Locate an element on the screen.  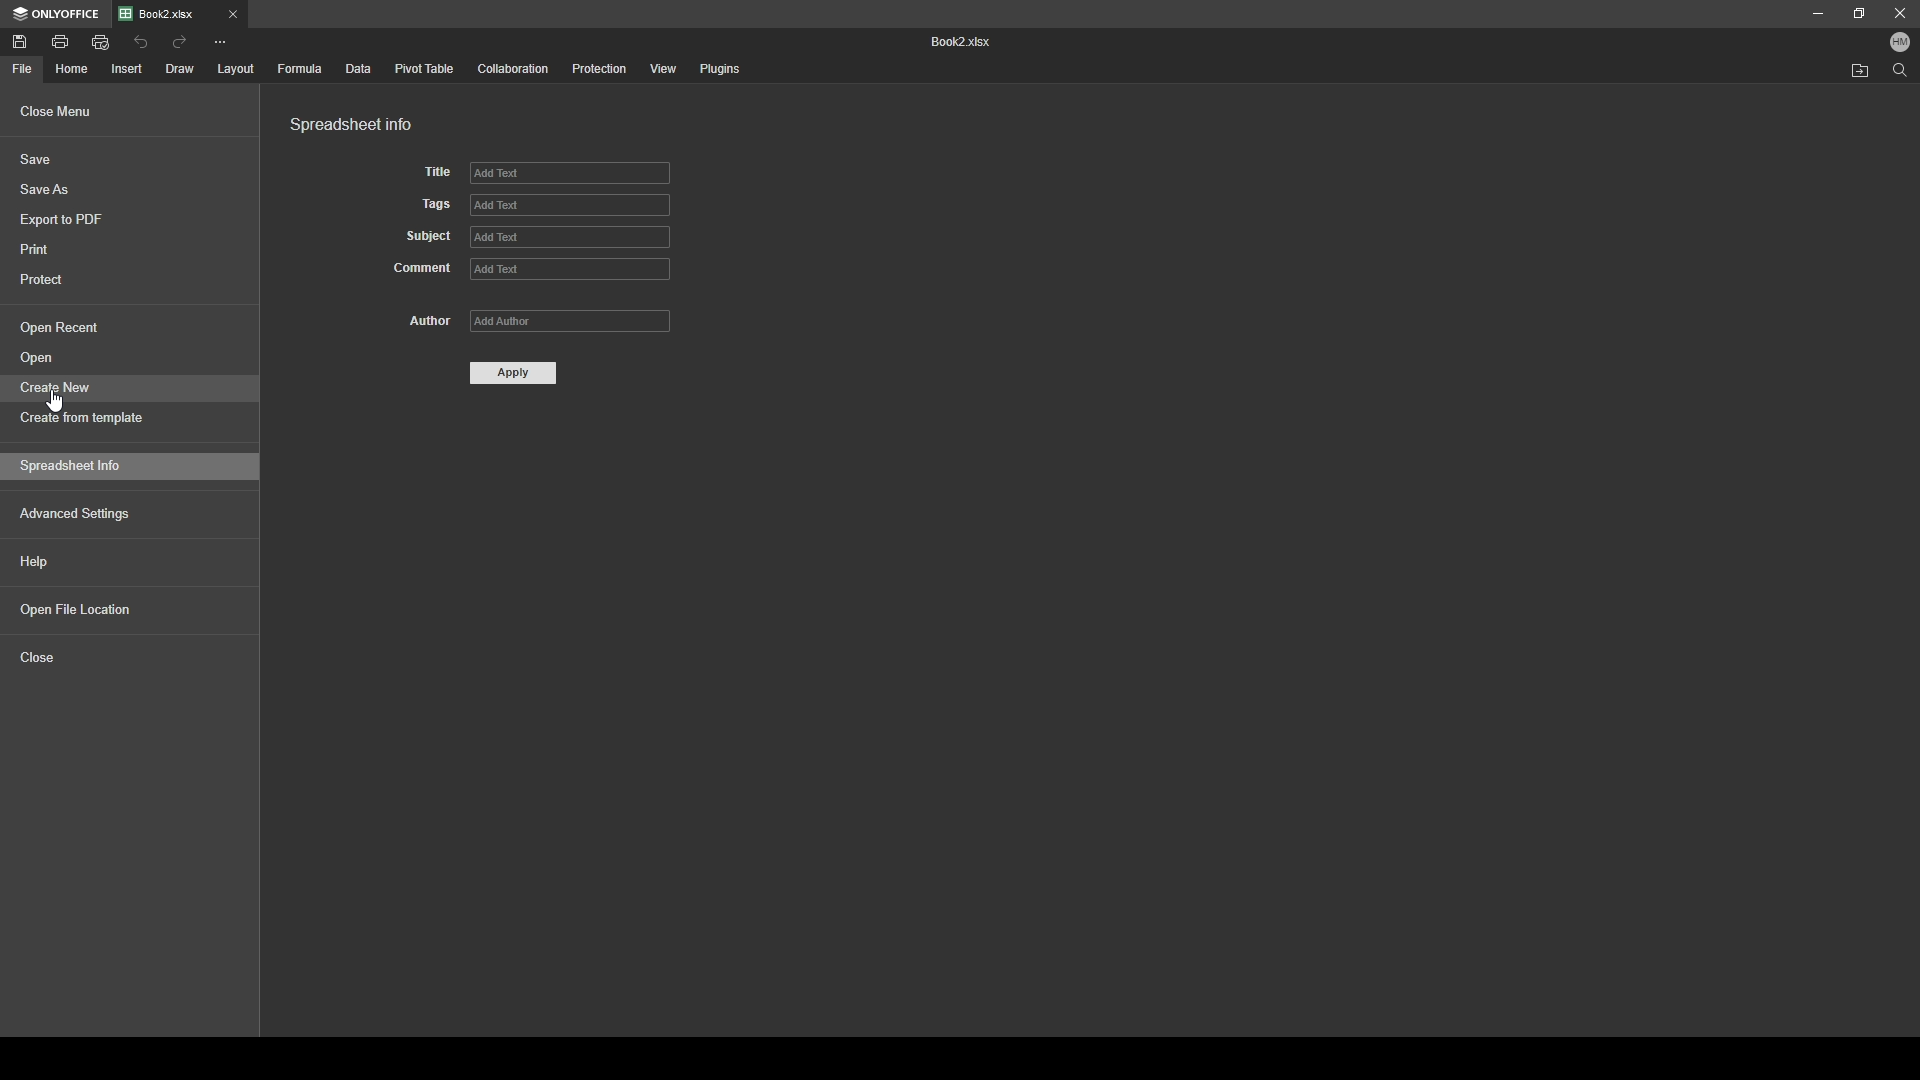
minimize is located at coordinates (1817, 13).